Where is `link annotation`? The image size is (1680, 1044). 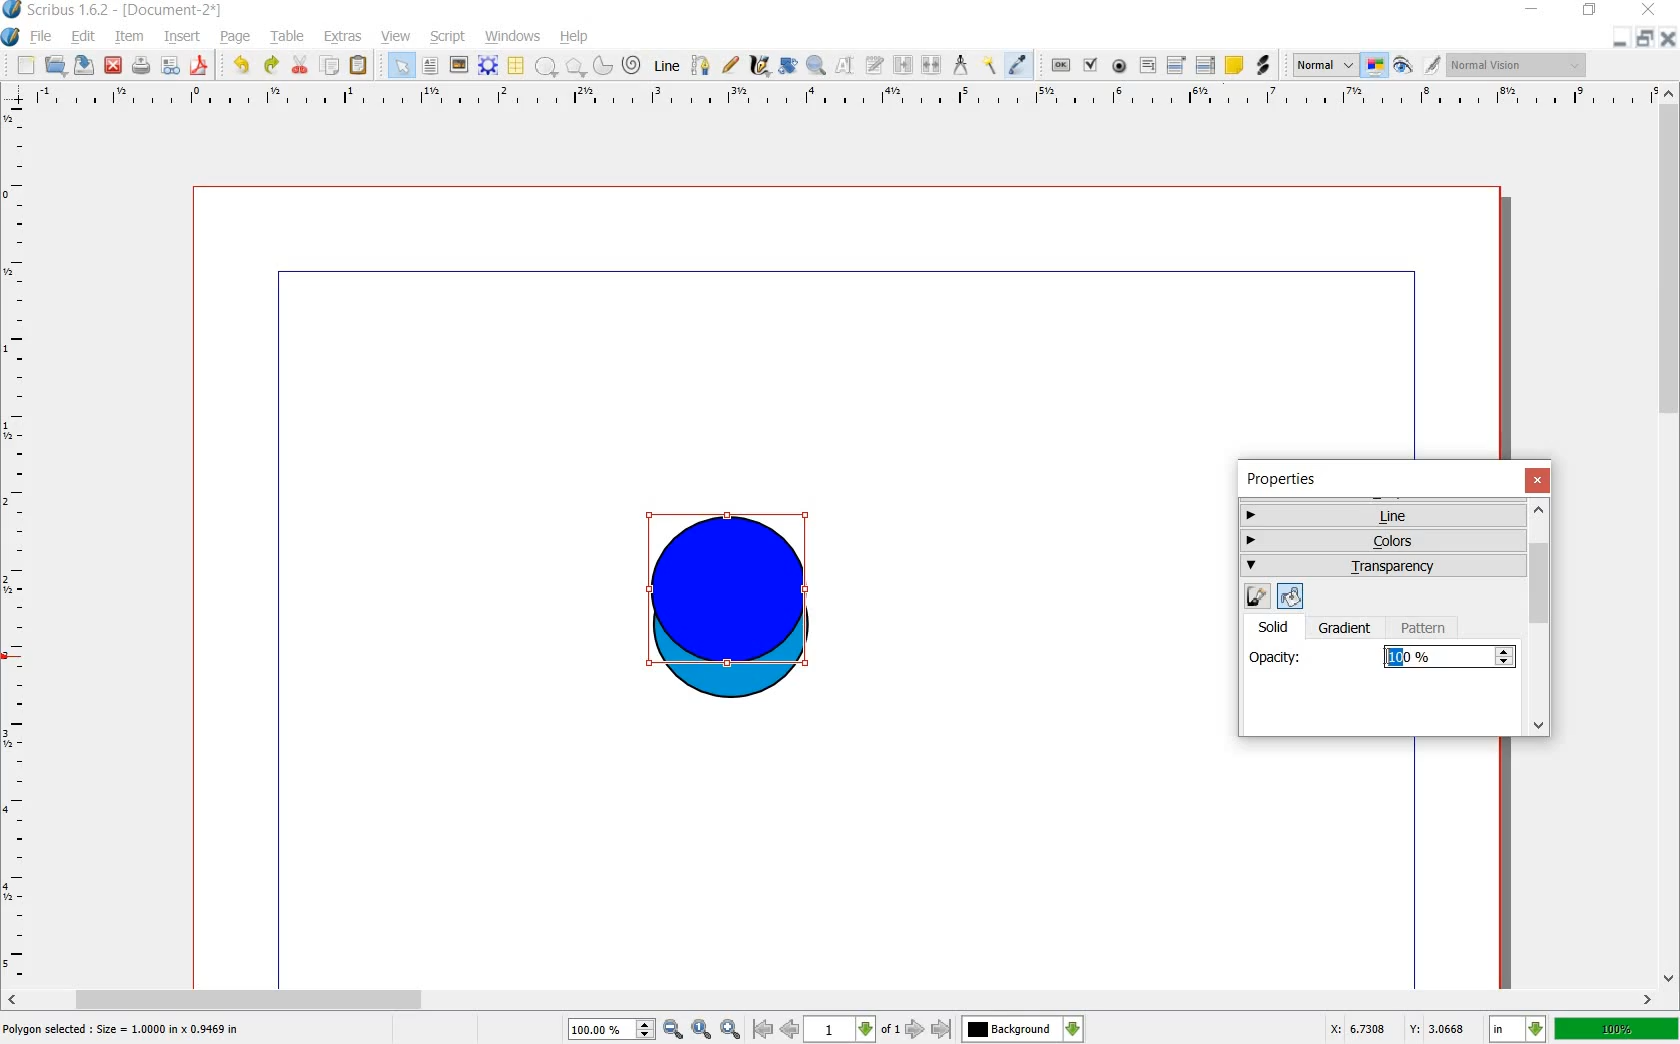 link annotation is located at coordinates (1263, 64).